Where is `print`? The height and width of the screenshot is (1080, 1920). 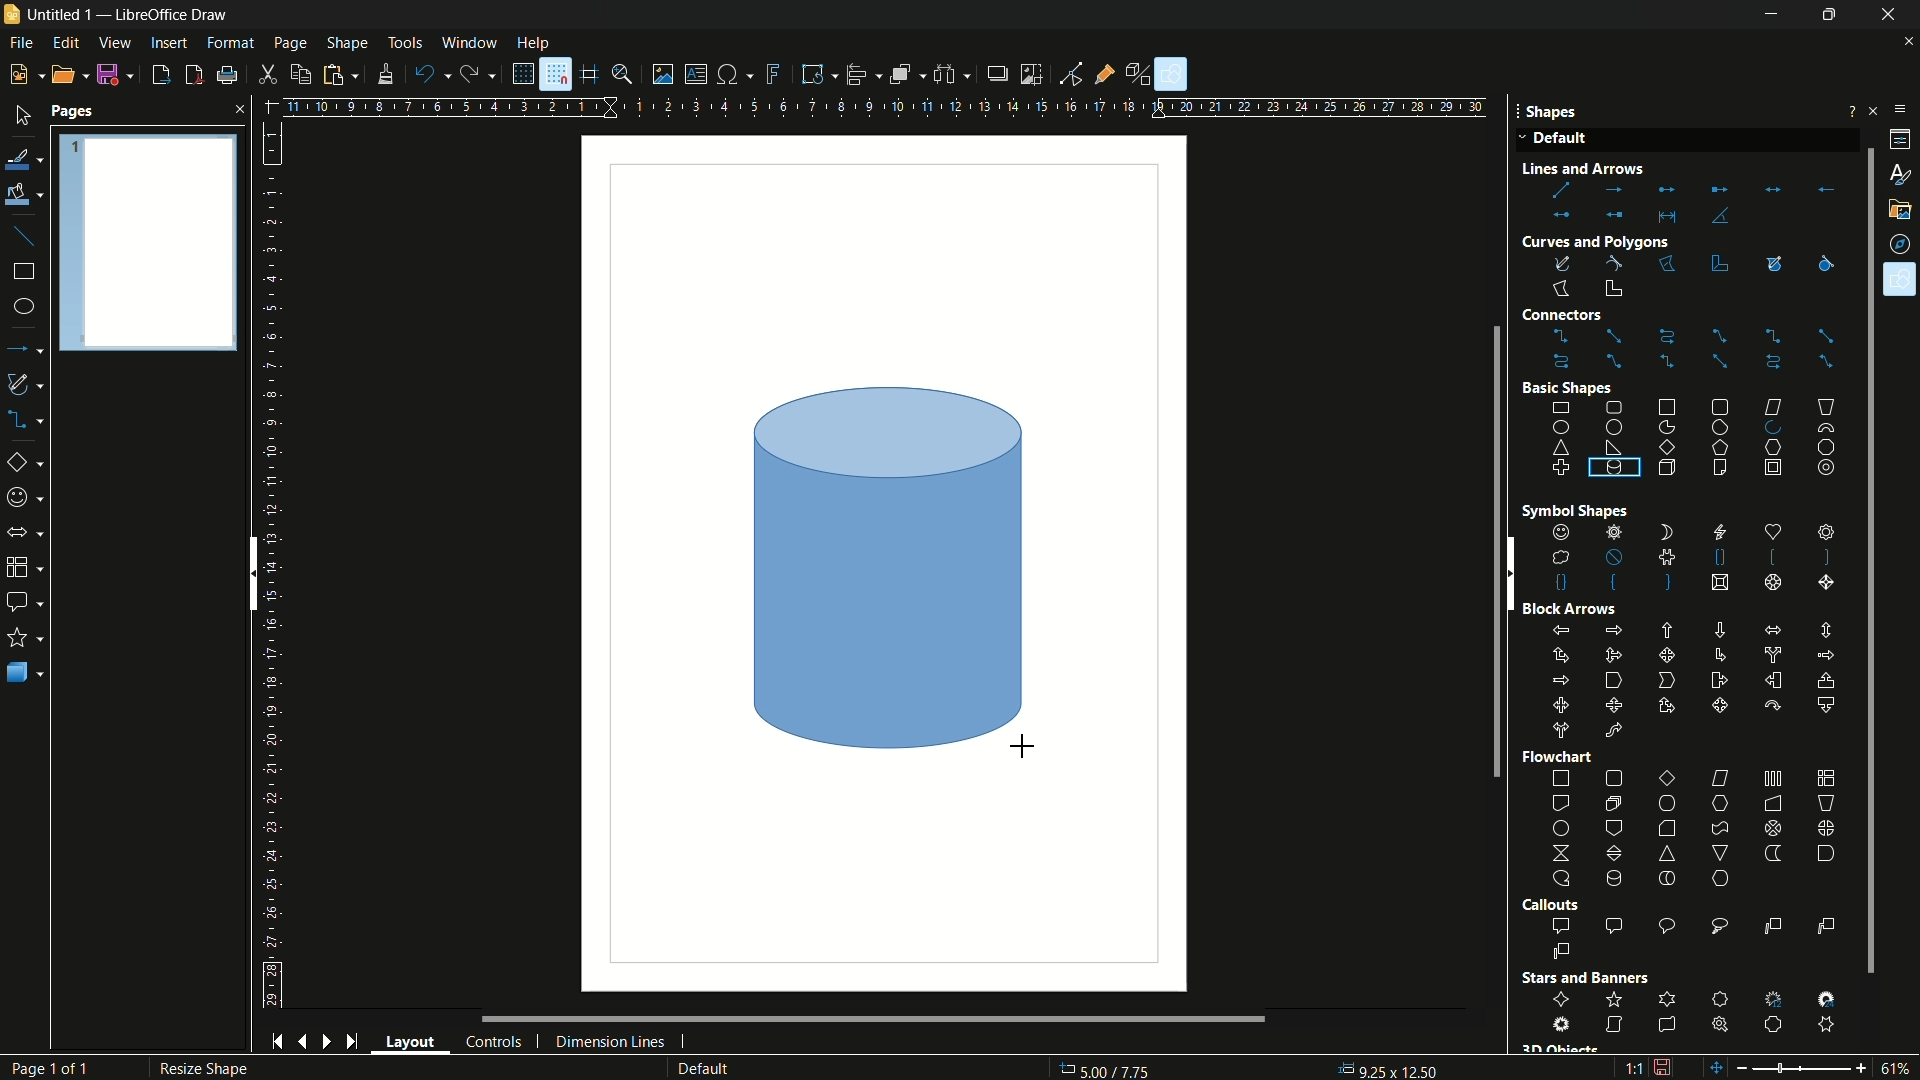
print is located at coordinates (225, 76).